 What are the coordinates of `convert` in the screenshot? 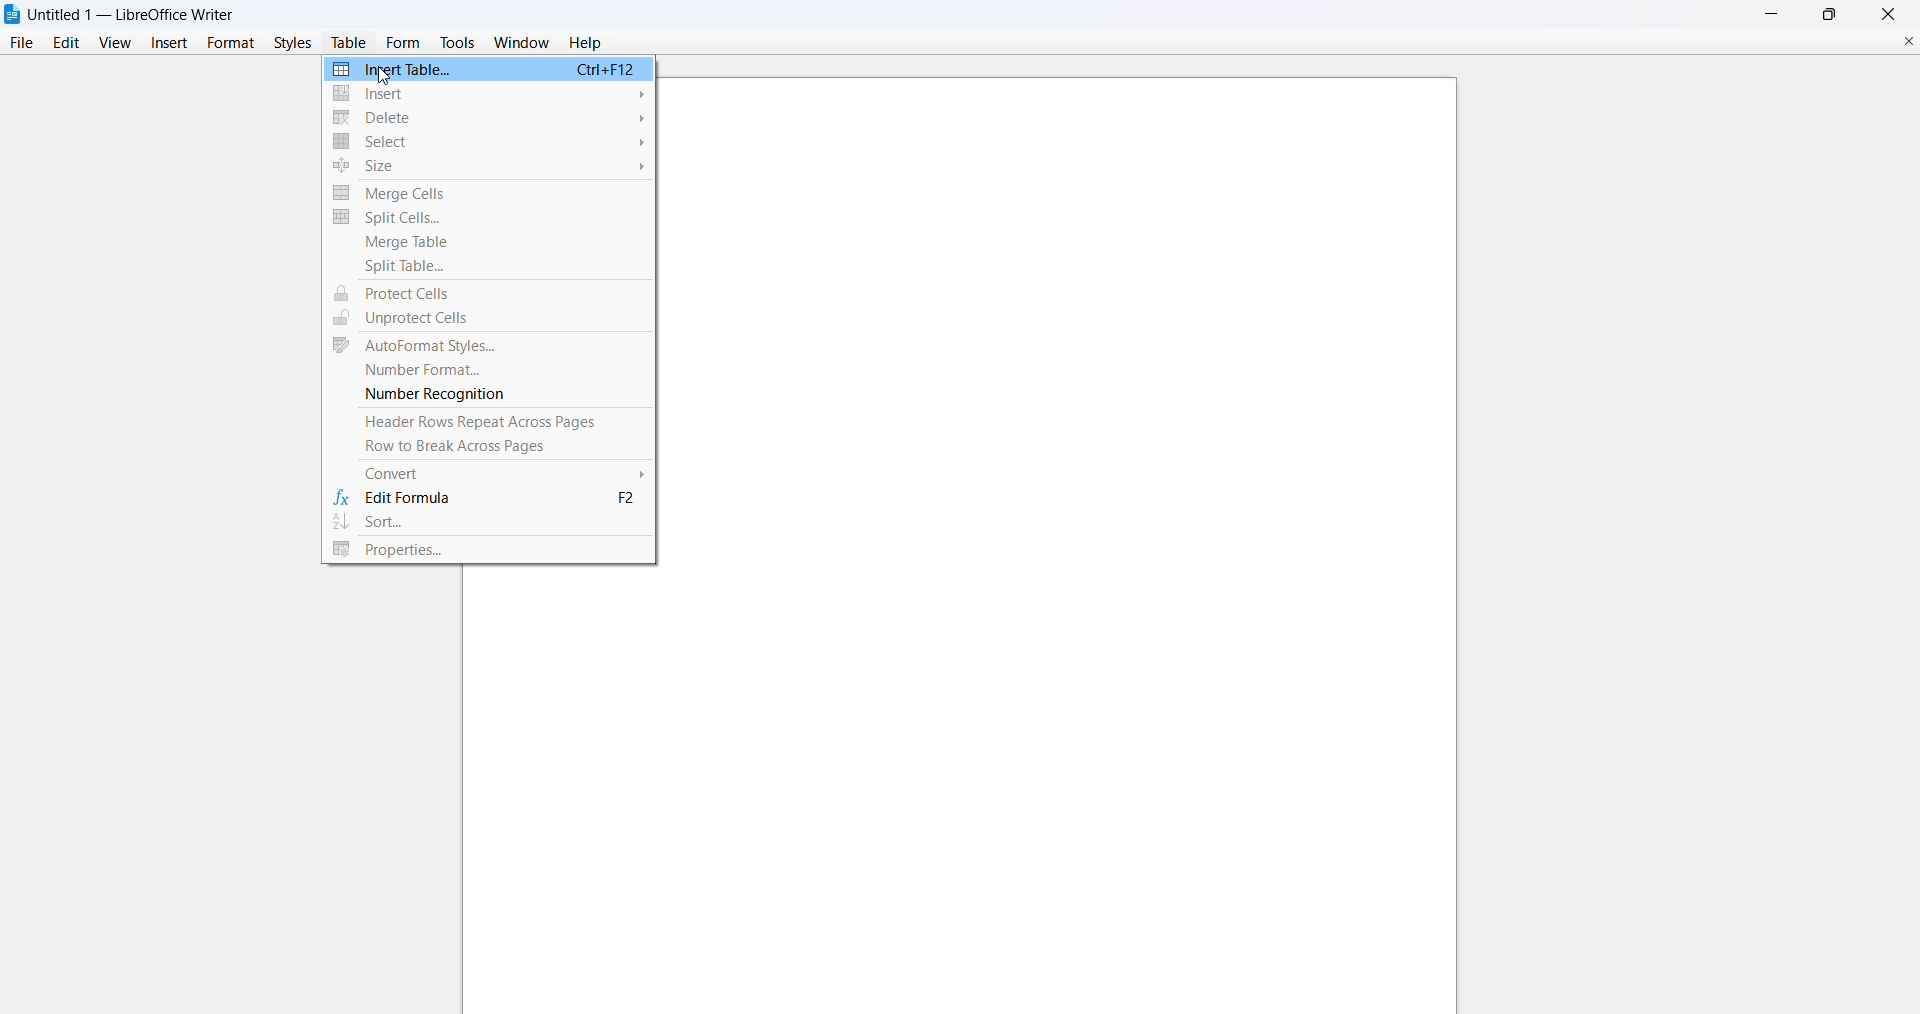 It's located at (494, 473).